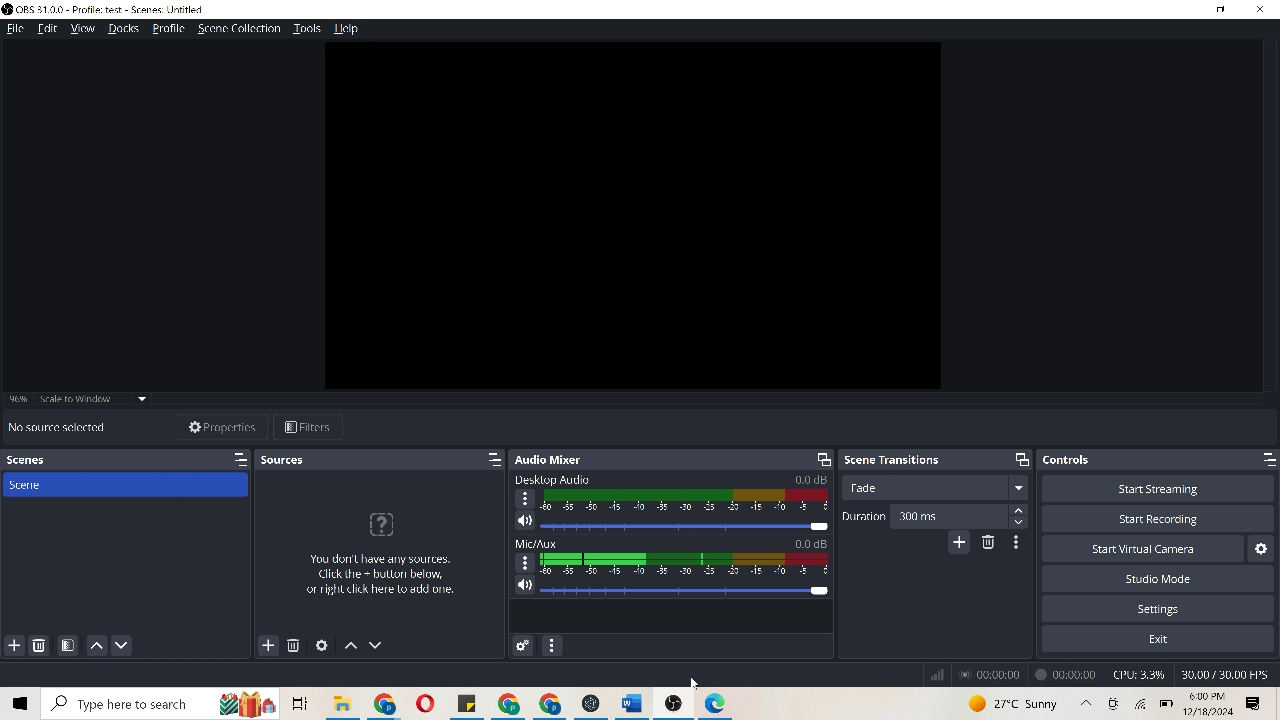 Image resolution: width=1280 pixels, height=720 pixels. I want to click on audio decibel scale, so click(687, 564).